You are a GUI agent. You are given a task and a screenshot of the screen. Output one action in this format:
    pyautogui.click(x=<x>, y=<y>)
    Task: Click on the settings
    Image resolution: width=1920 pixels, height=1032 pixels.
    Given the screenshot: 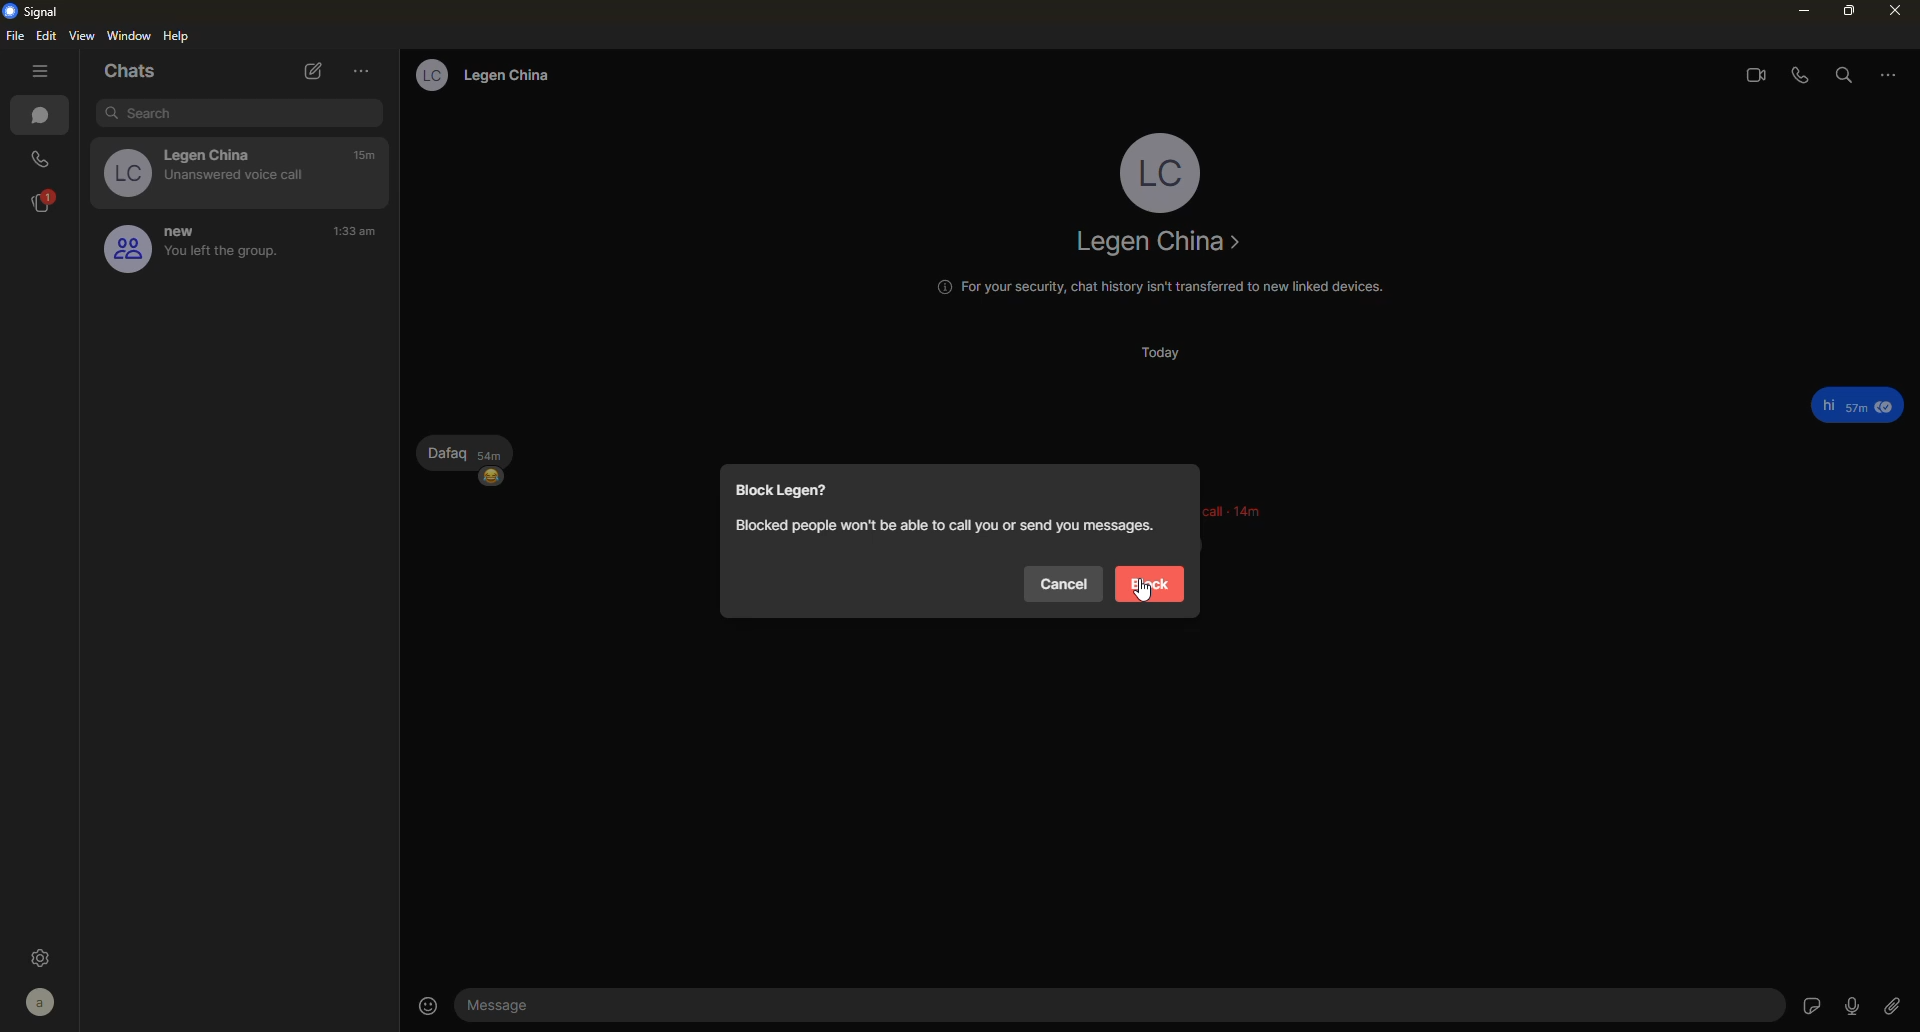 What is the action you would take?
    pyautogui.click(x=45, y=955)
    